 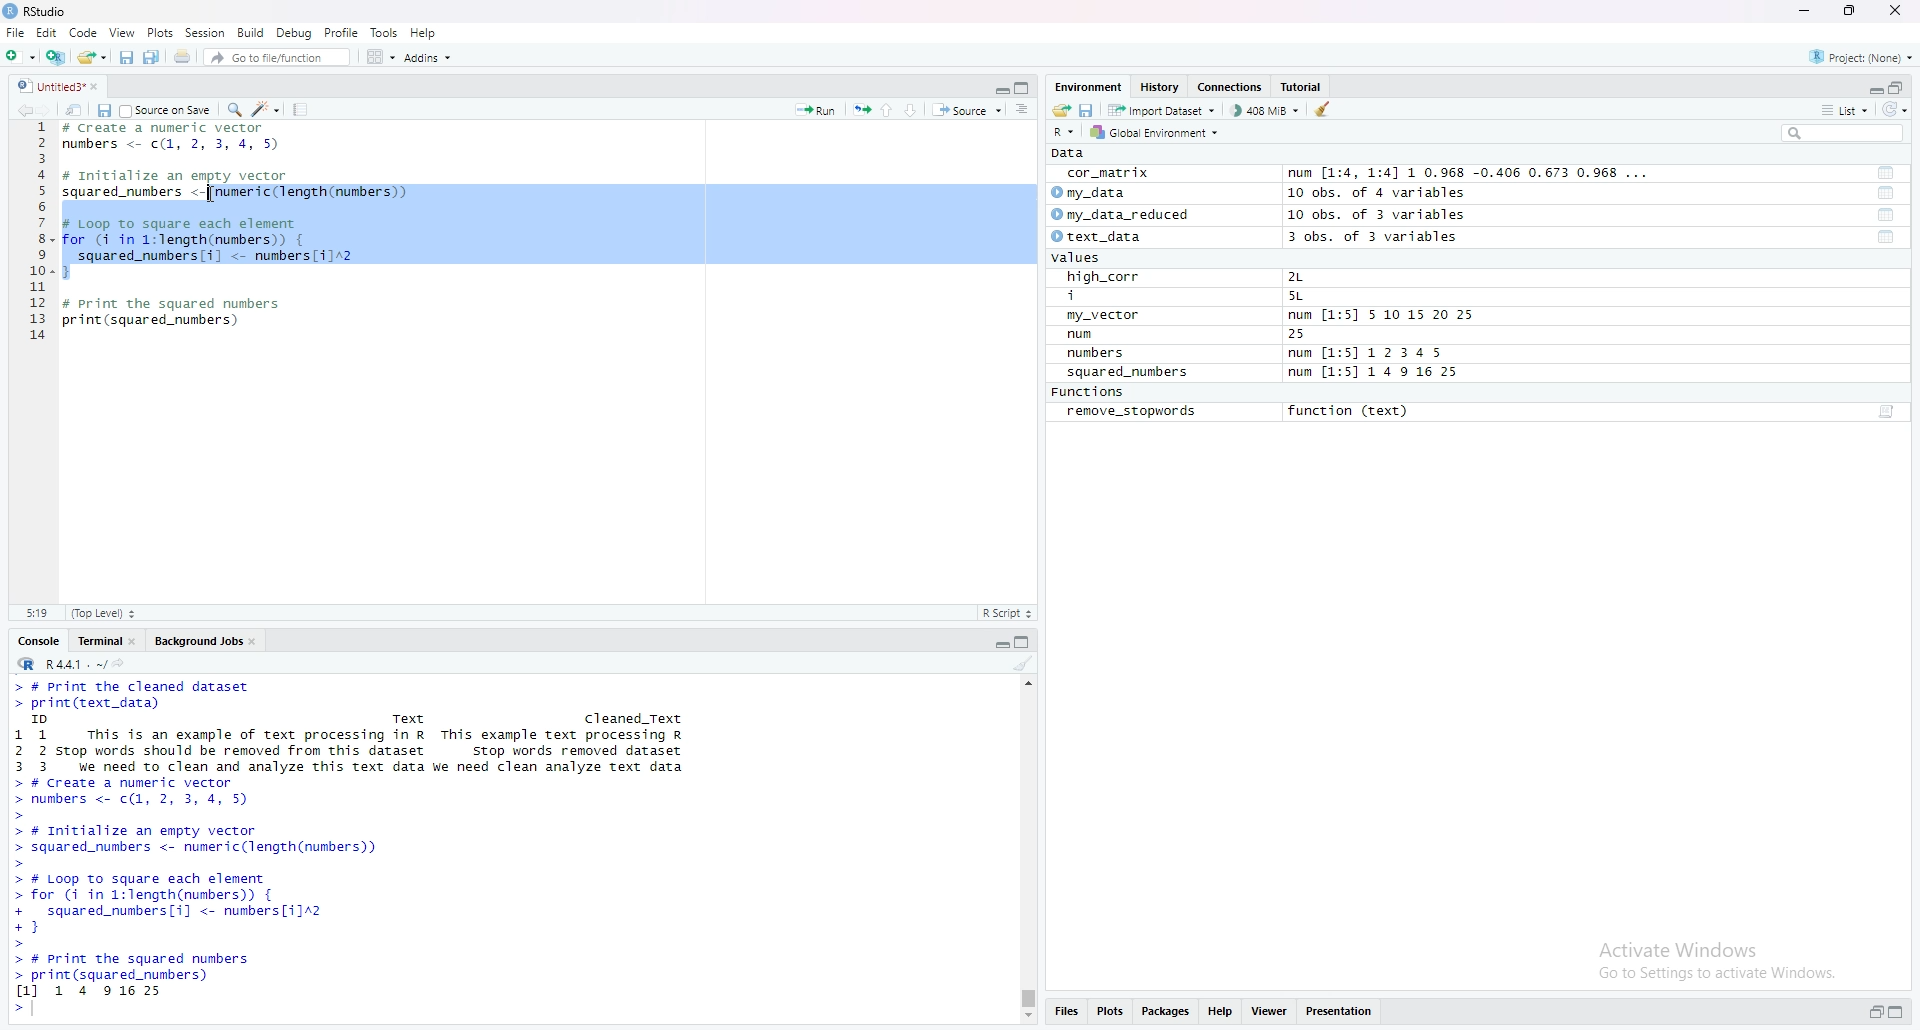 What do you see at coordinates (160, 32) in the screenshot?
I see `Plots` at bounding box center [160, 32].